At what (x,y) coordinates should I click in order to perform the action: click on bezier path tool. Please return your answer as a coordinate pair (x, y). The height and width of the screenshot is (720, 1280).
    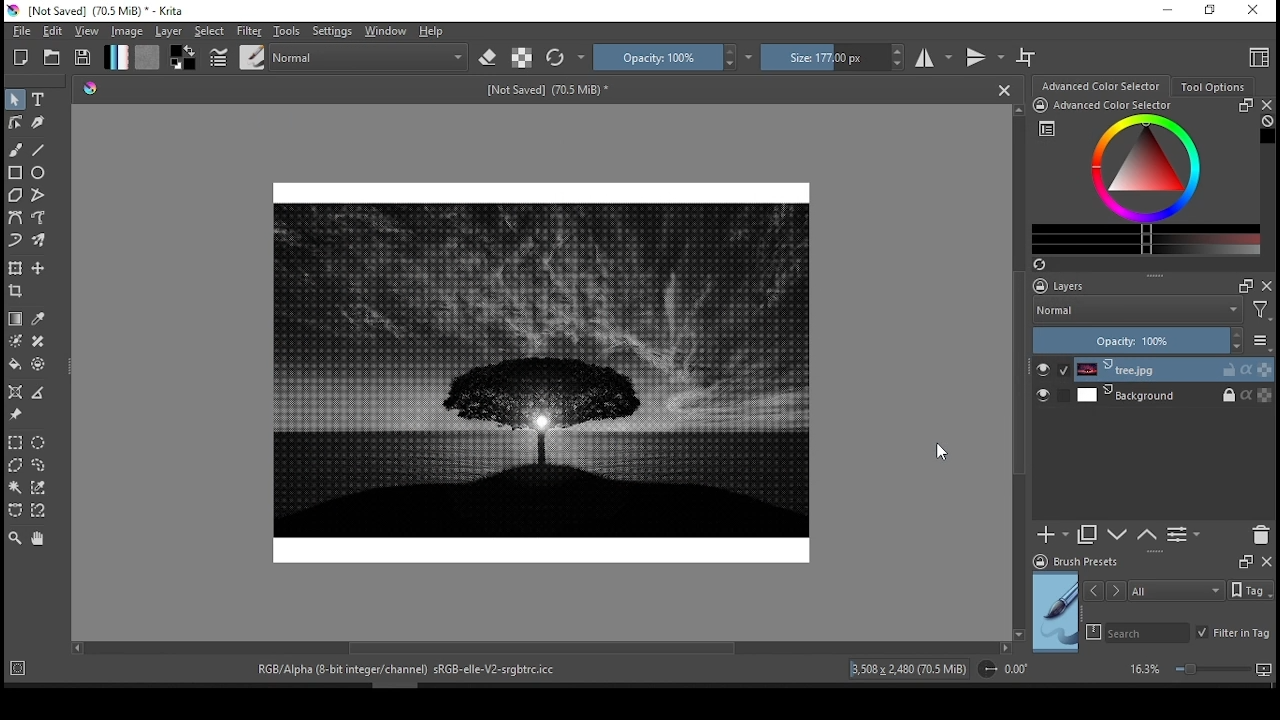
    Looking at the image, I should click on (16, 218).